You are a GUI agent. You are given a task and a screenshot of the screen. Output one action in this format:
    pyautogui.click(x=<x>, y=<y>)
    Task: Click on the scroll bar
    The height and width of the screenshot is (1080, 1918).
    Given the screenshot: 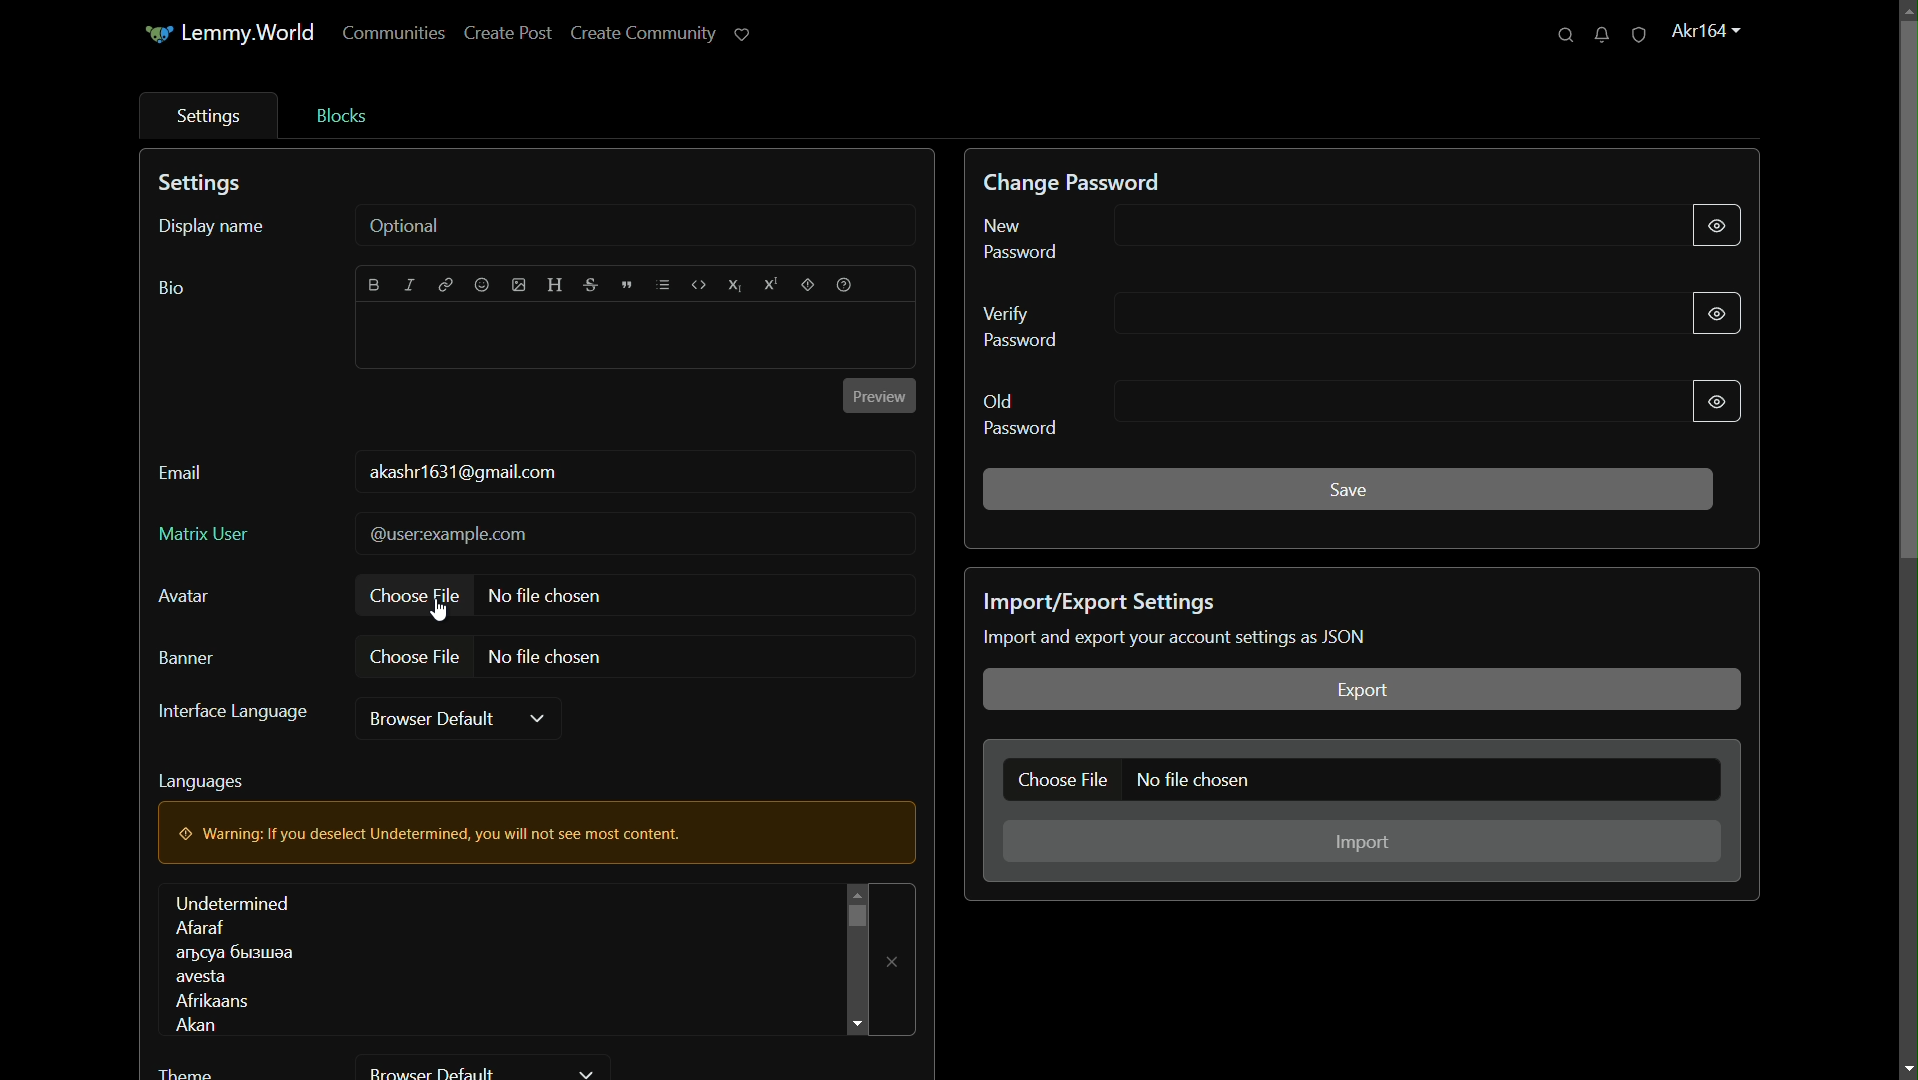 What is the action you would take?
    pyautogui.click(x=854, y=916)
    